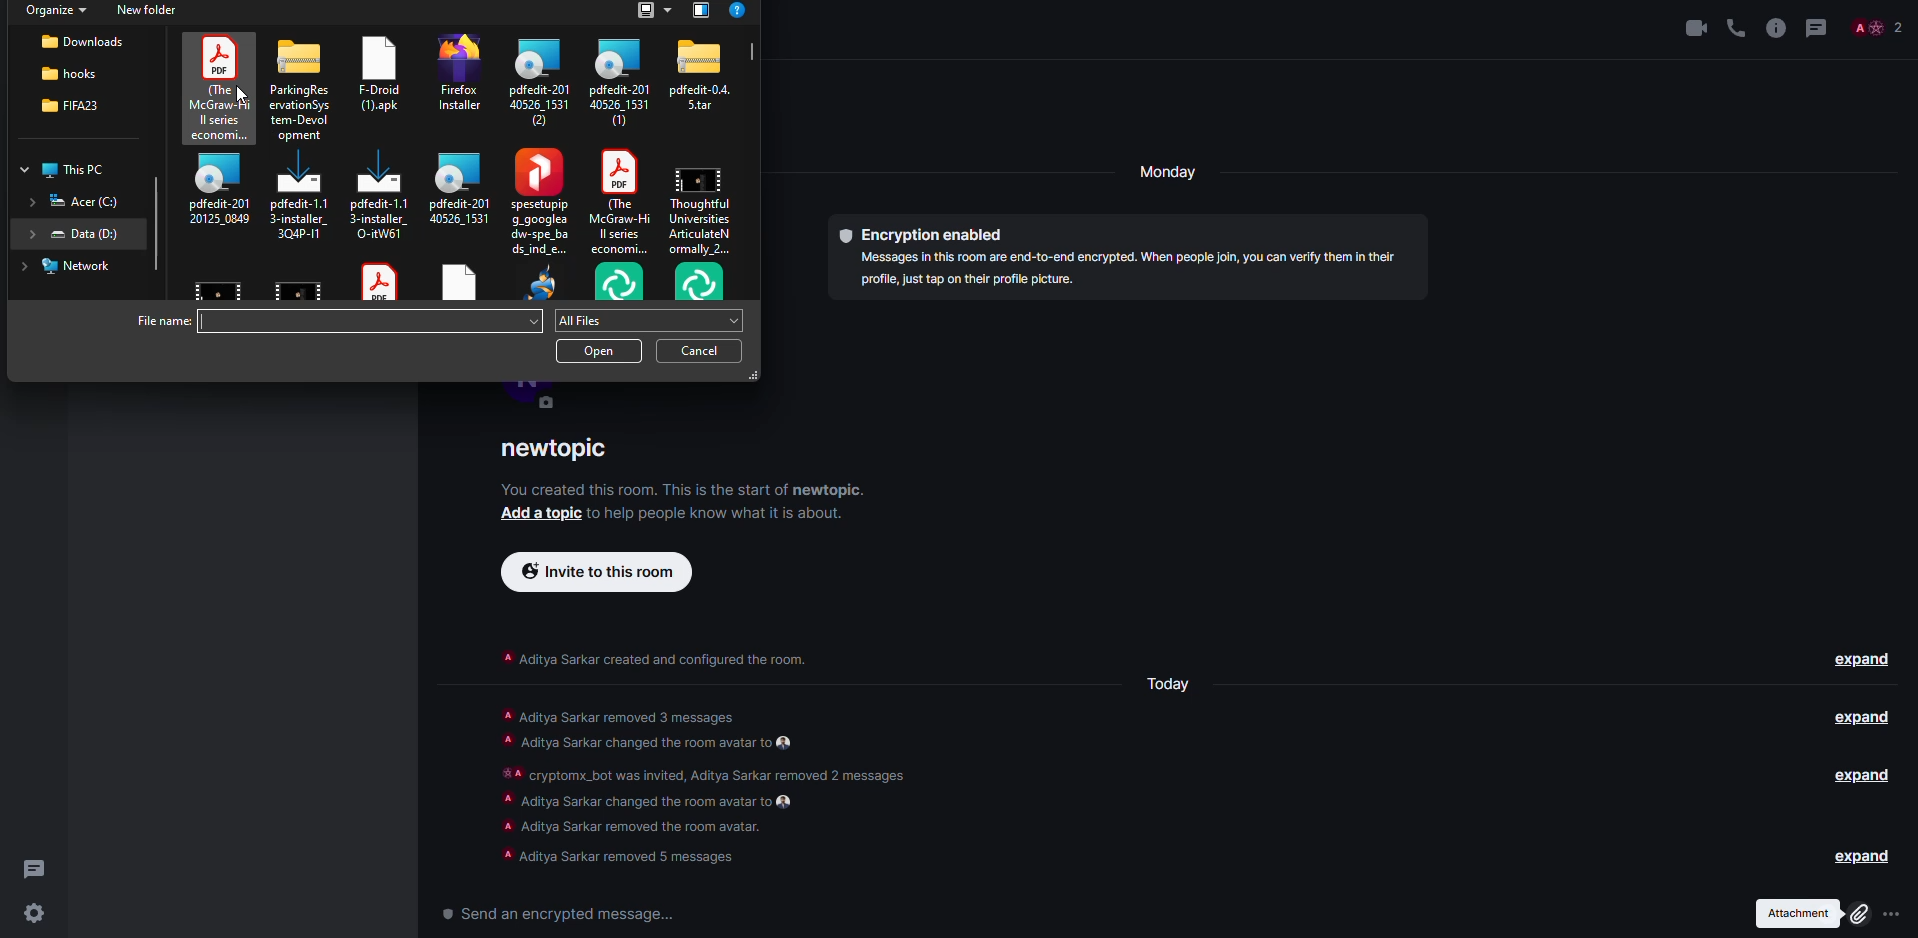 The width and height of the screenshot is (1918, 938). What do you see at coordinates (1858, 858) in the screenshot?
I see `expand` at bounding box center [1858, 858].